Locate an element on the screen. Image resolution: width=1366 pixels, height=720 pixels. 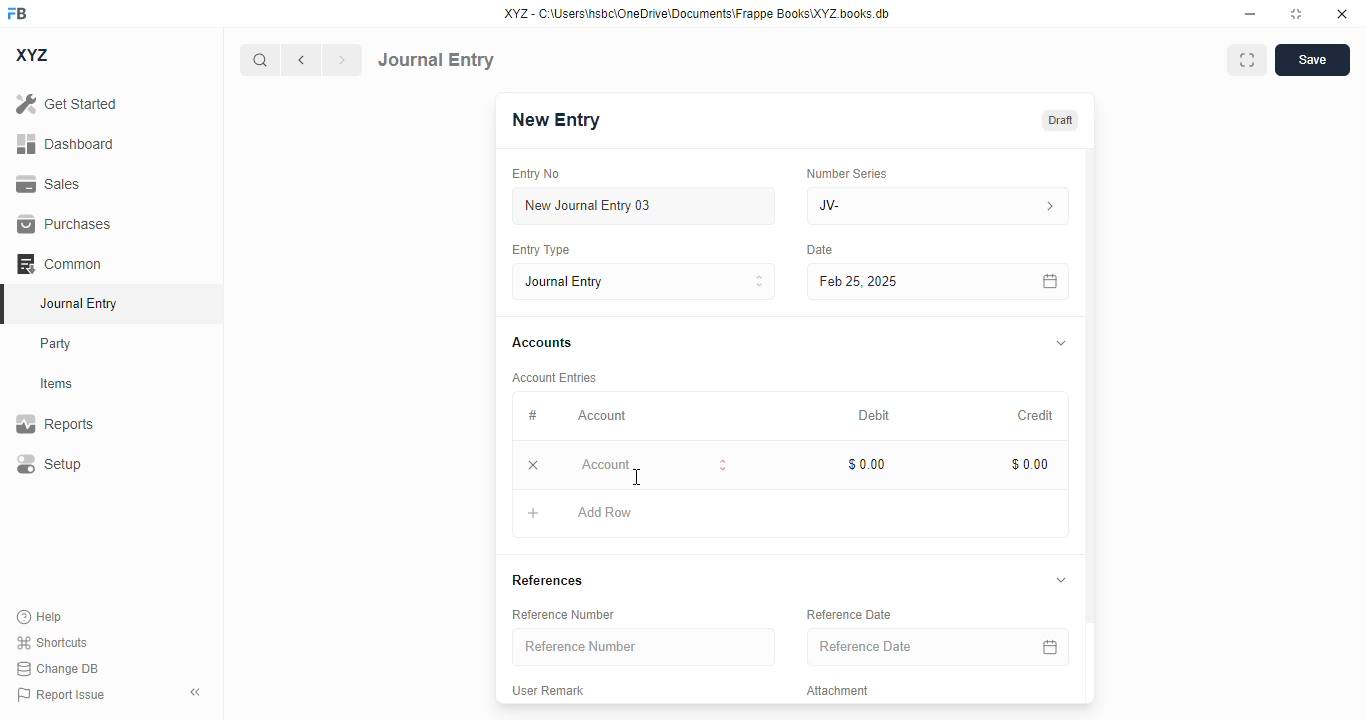
items is located at coordinates (57, 384).